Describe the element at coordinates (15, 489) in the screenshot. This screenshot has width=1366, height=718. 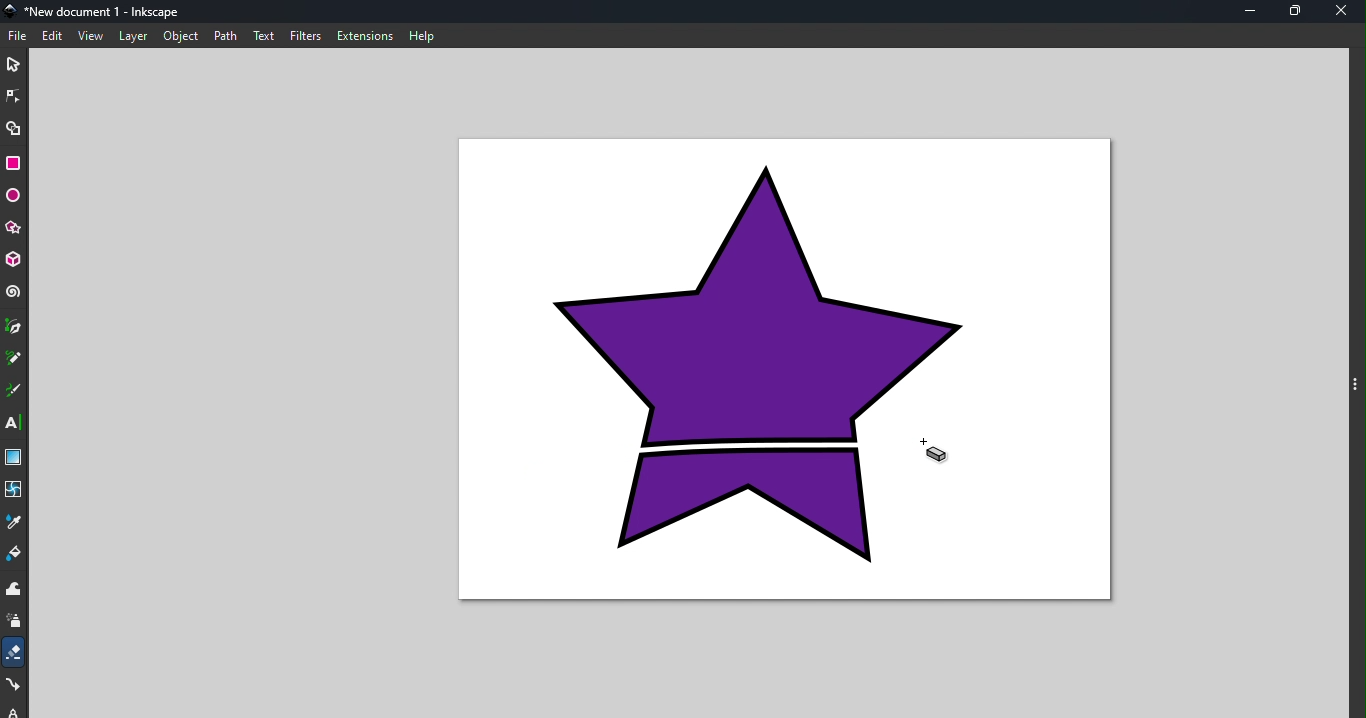
I see `mesh tool` at that location.